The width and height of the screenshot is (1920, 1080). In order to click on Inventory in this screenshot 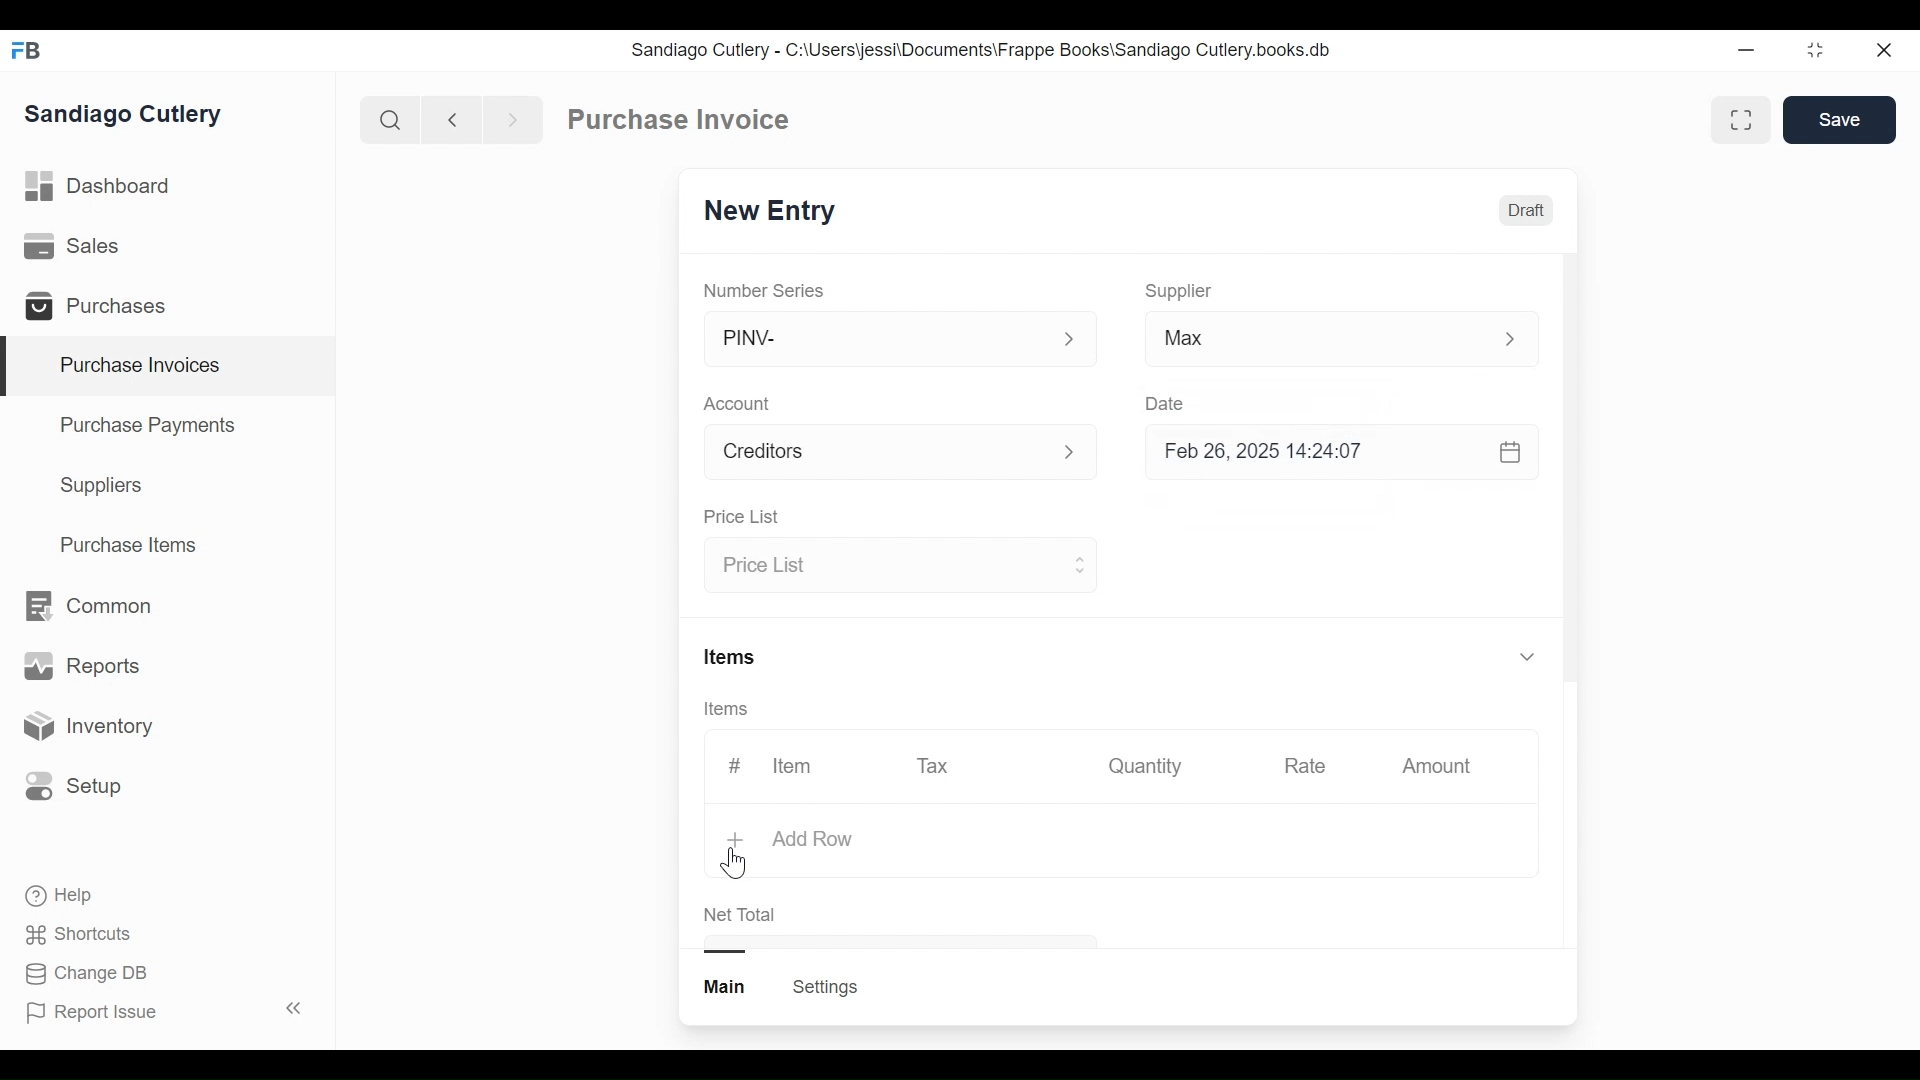, I will do `click(86, 727)`.